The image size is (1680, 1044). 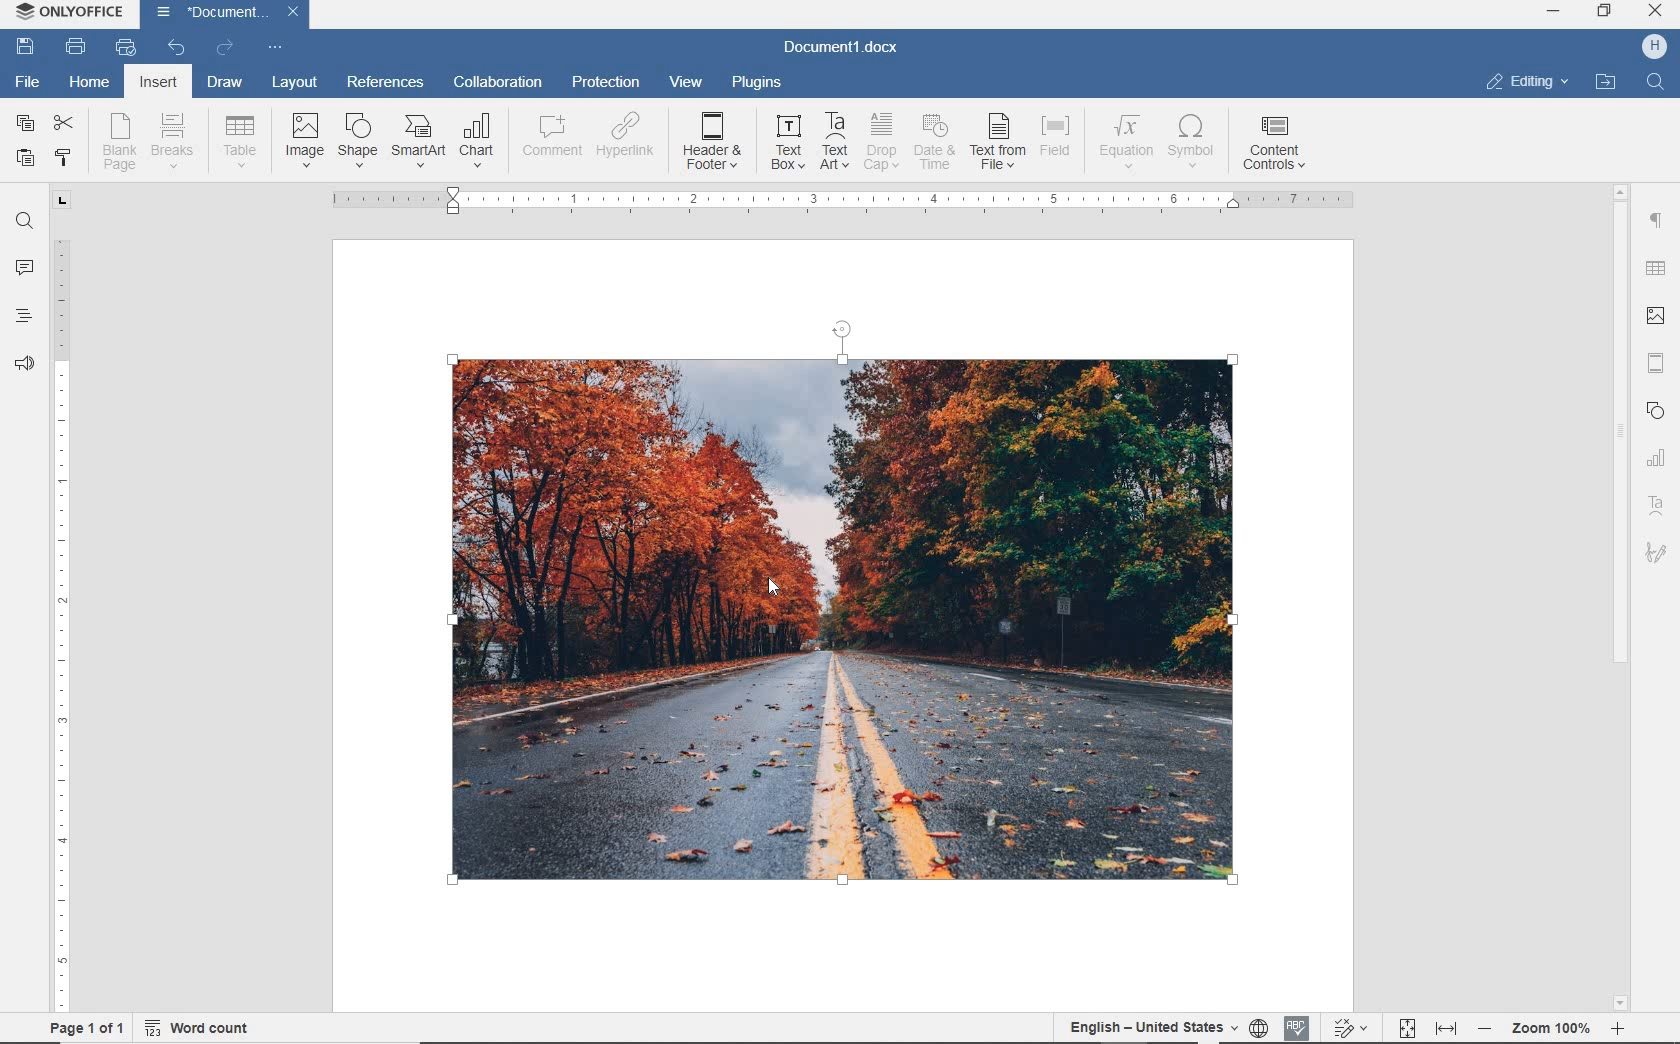 I want to click on TextArt, so click(x=1660, y=503).